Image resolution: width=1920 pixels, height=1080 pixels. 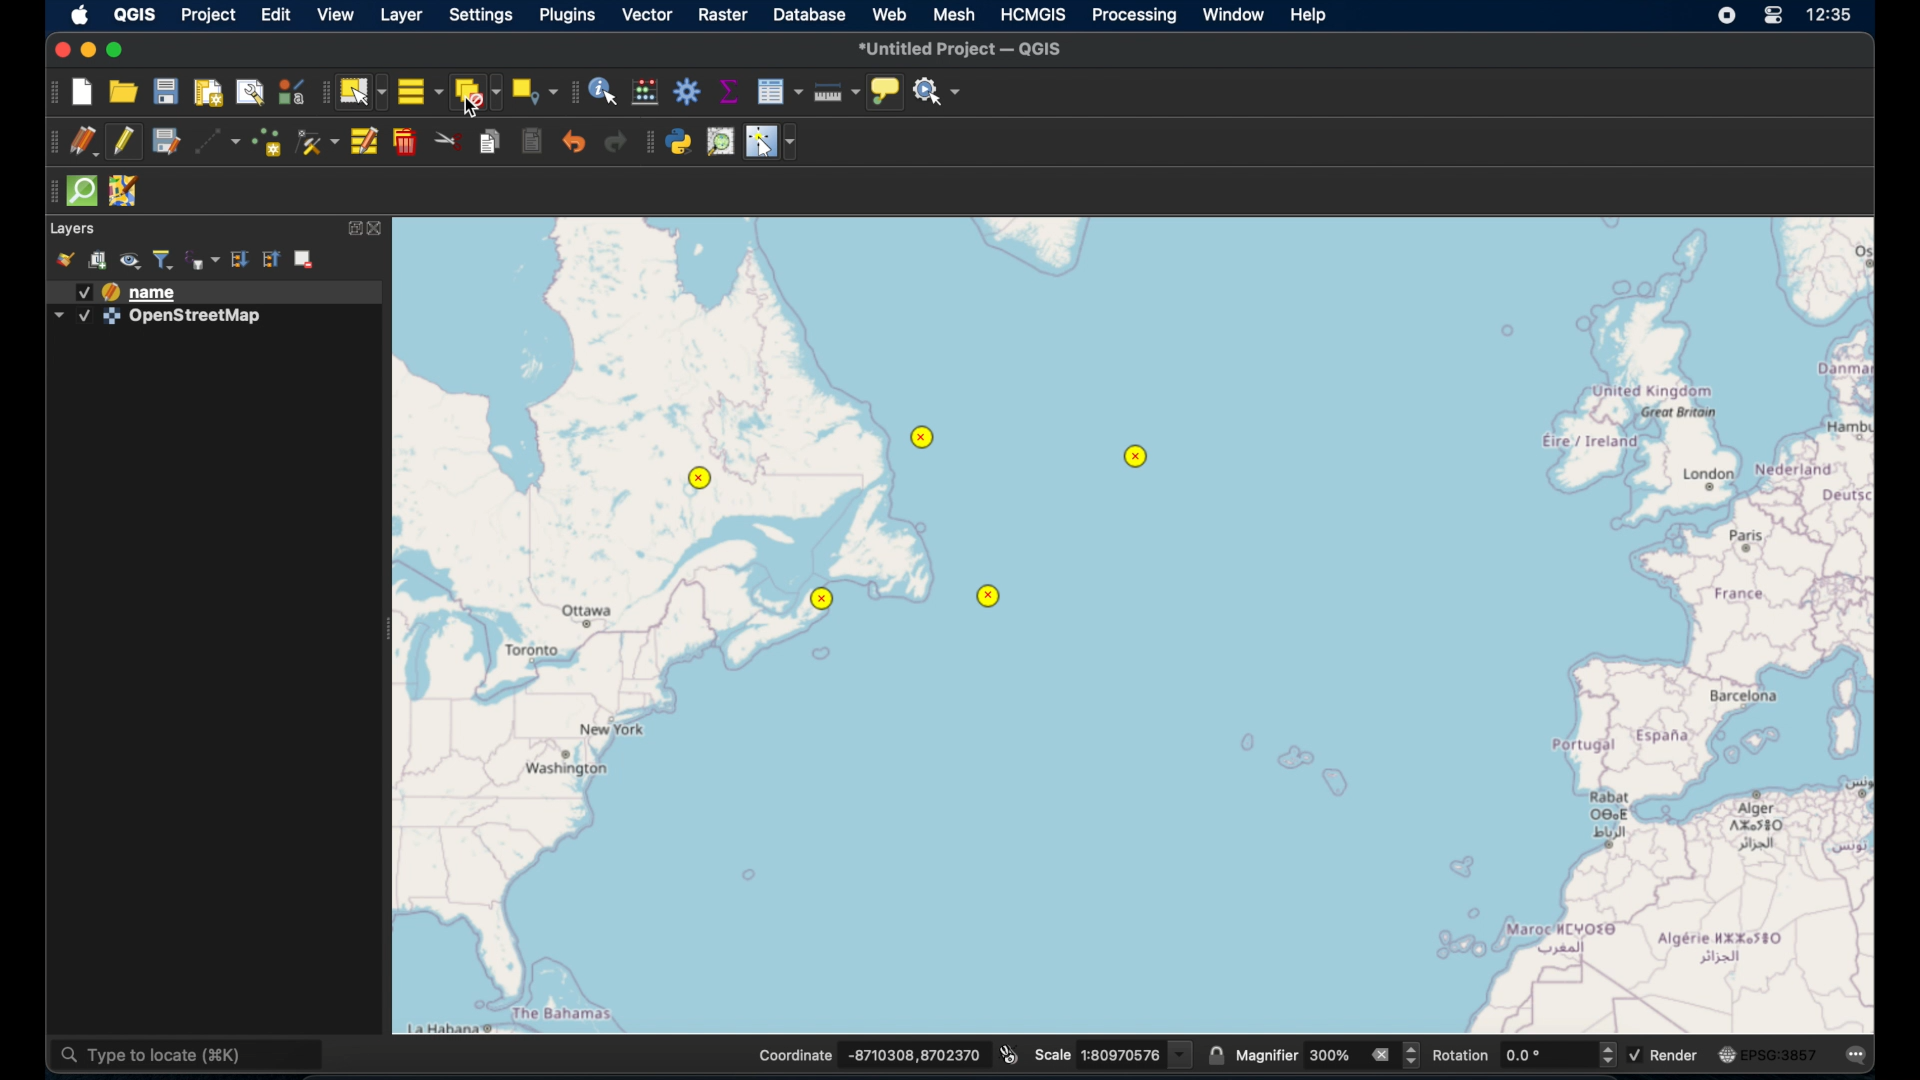 I want to click on deselect all features, so click(x=477, y=95).